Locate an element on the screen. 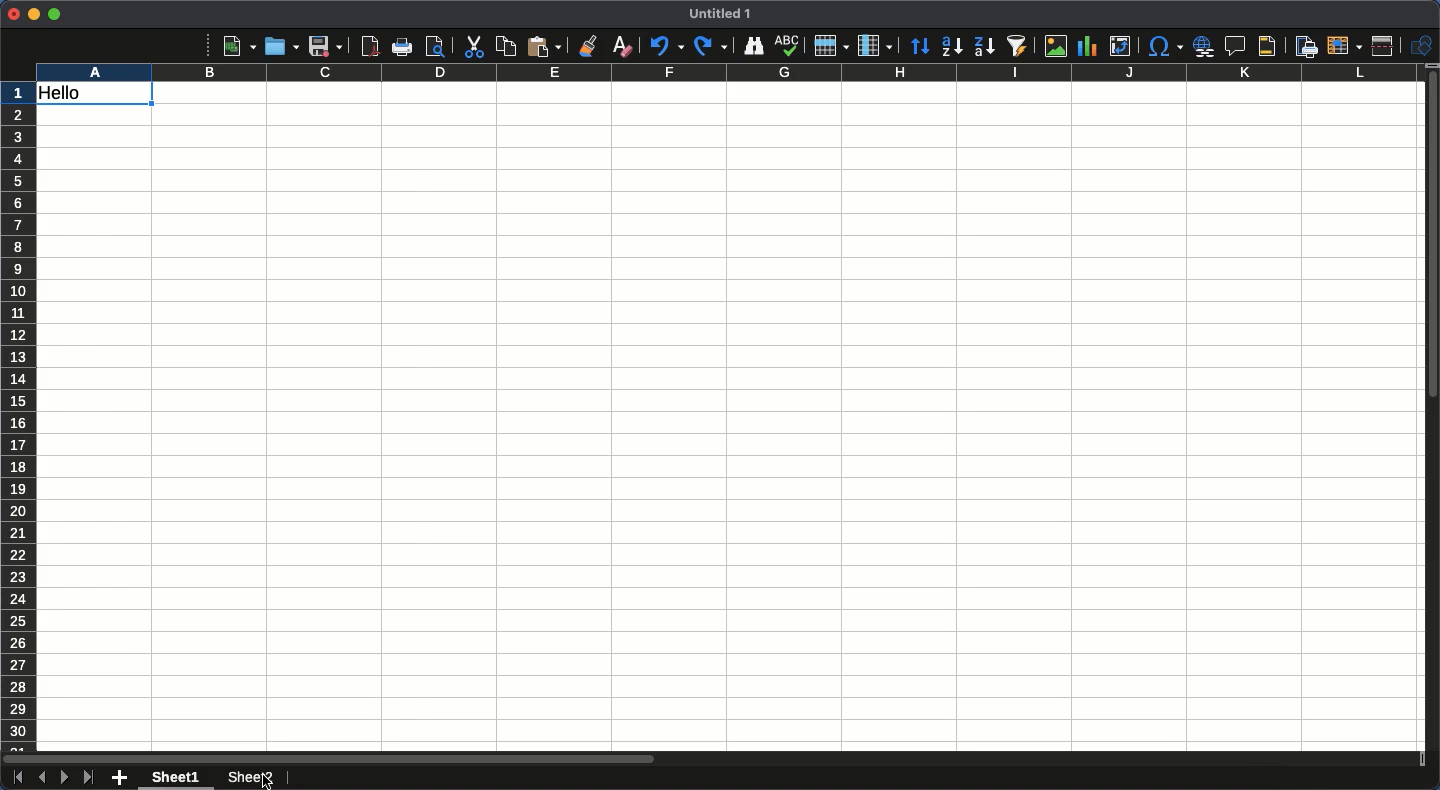  Sheet 2 is located at coordinates (248, 779).